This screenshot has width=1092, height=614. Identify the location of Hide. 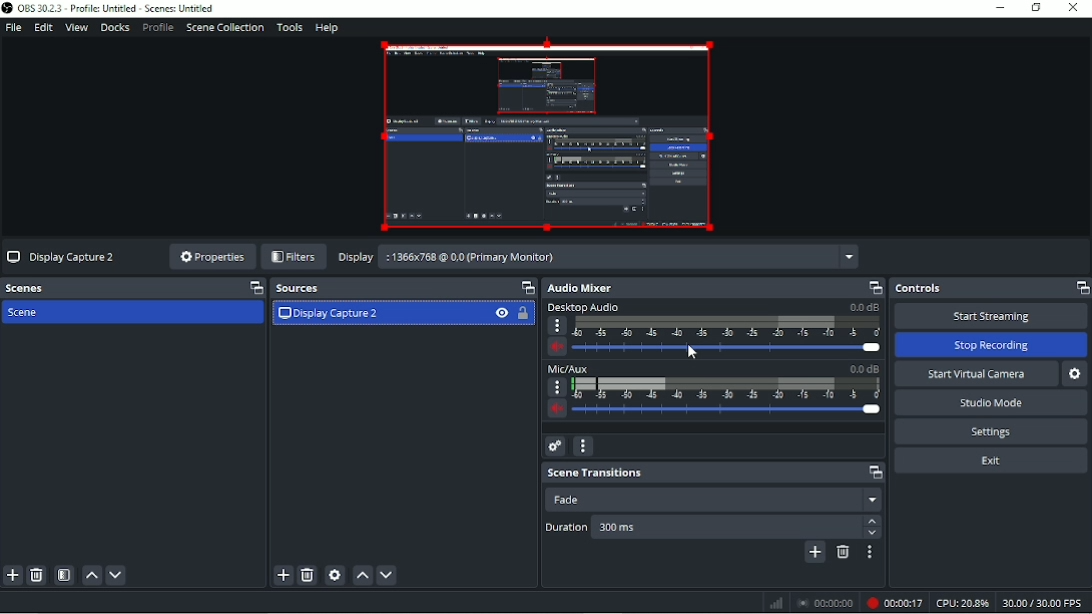
(500, 313).